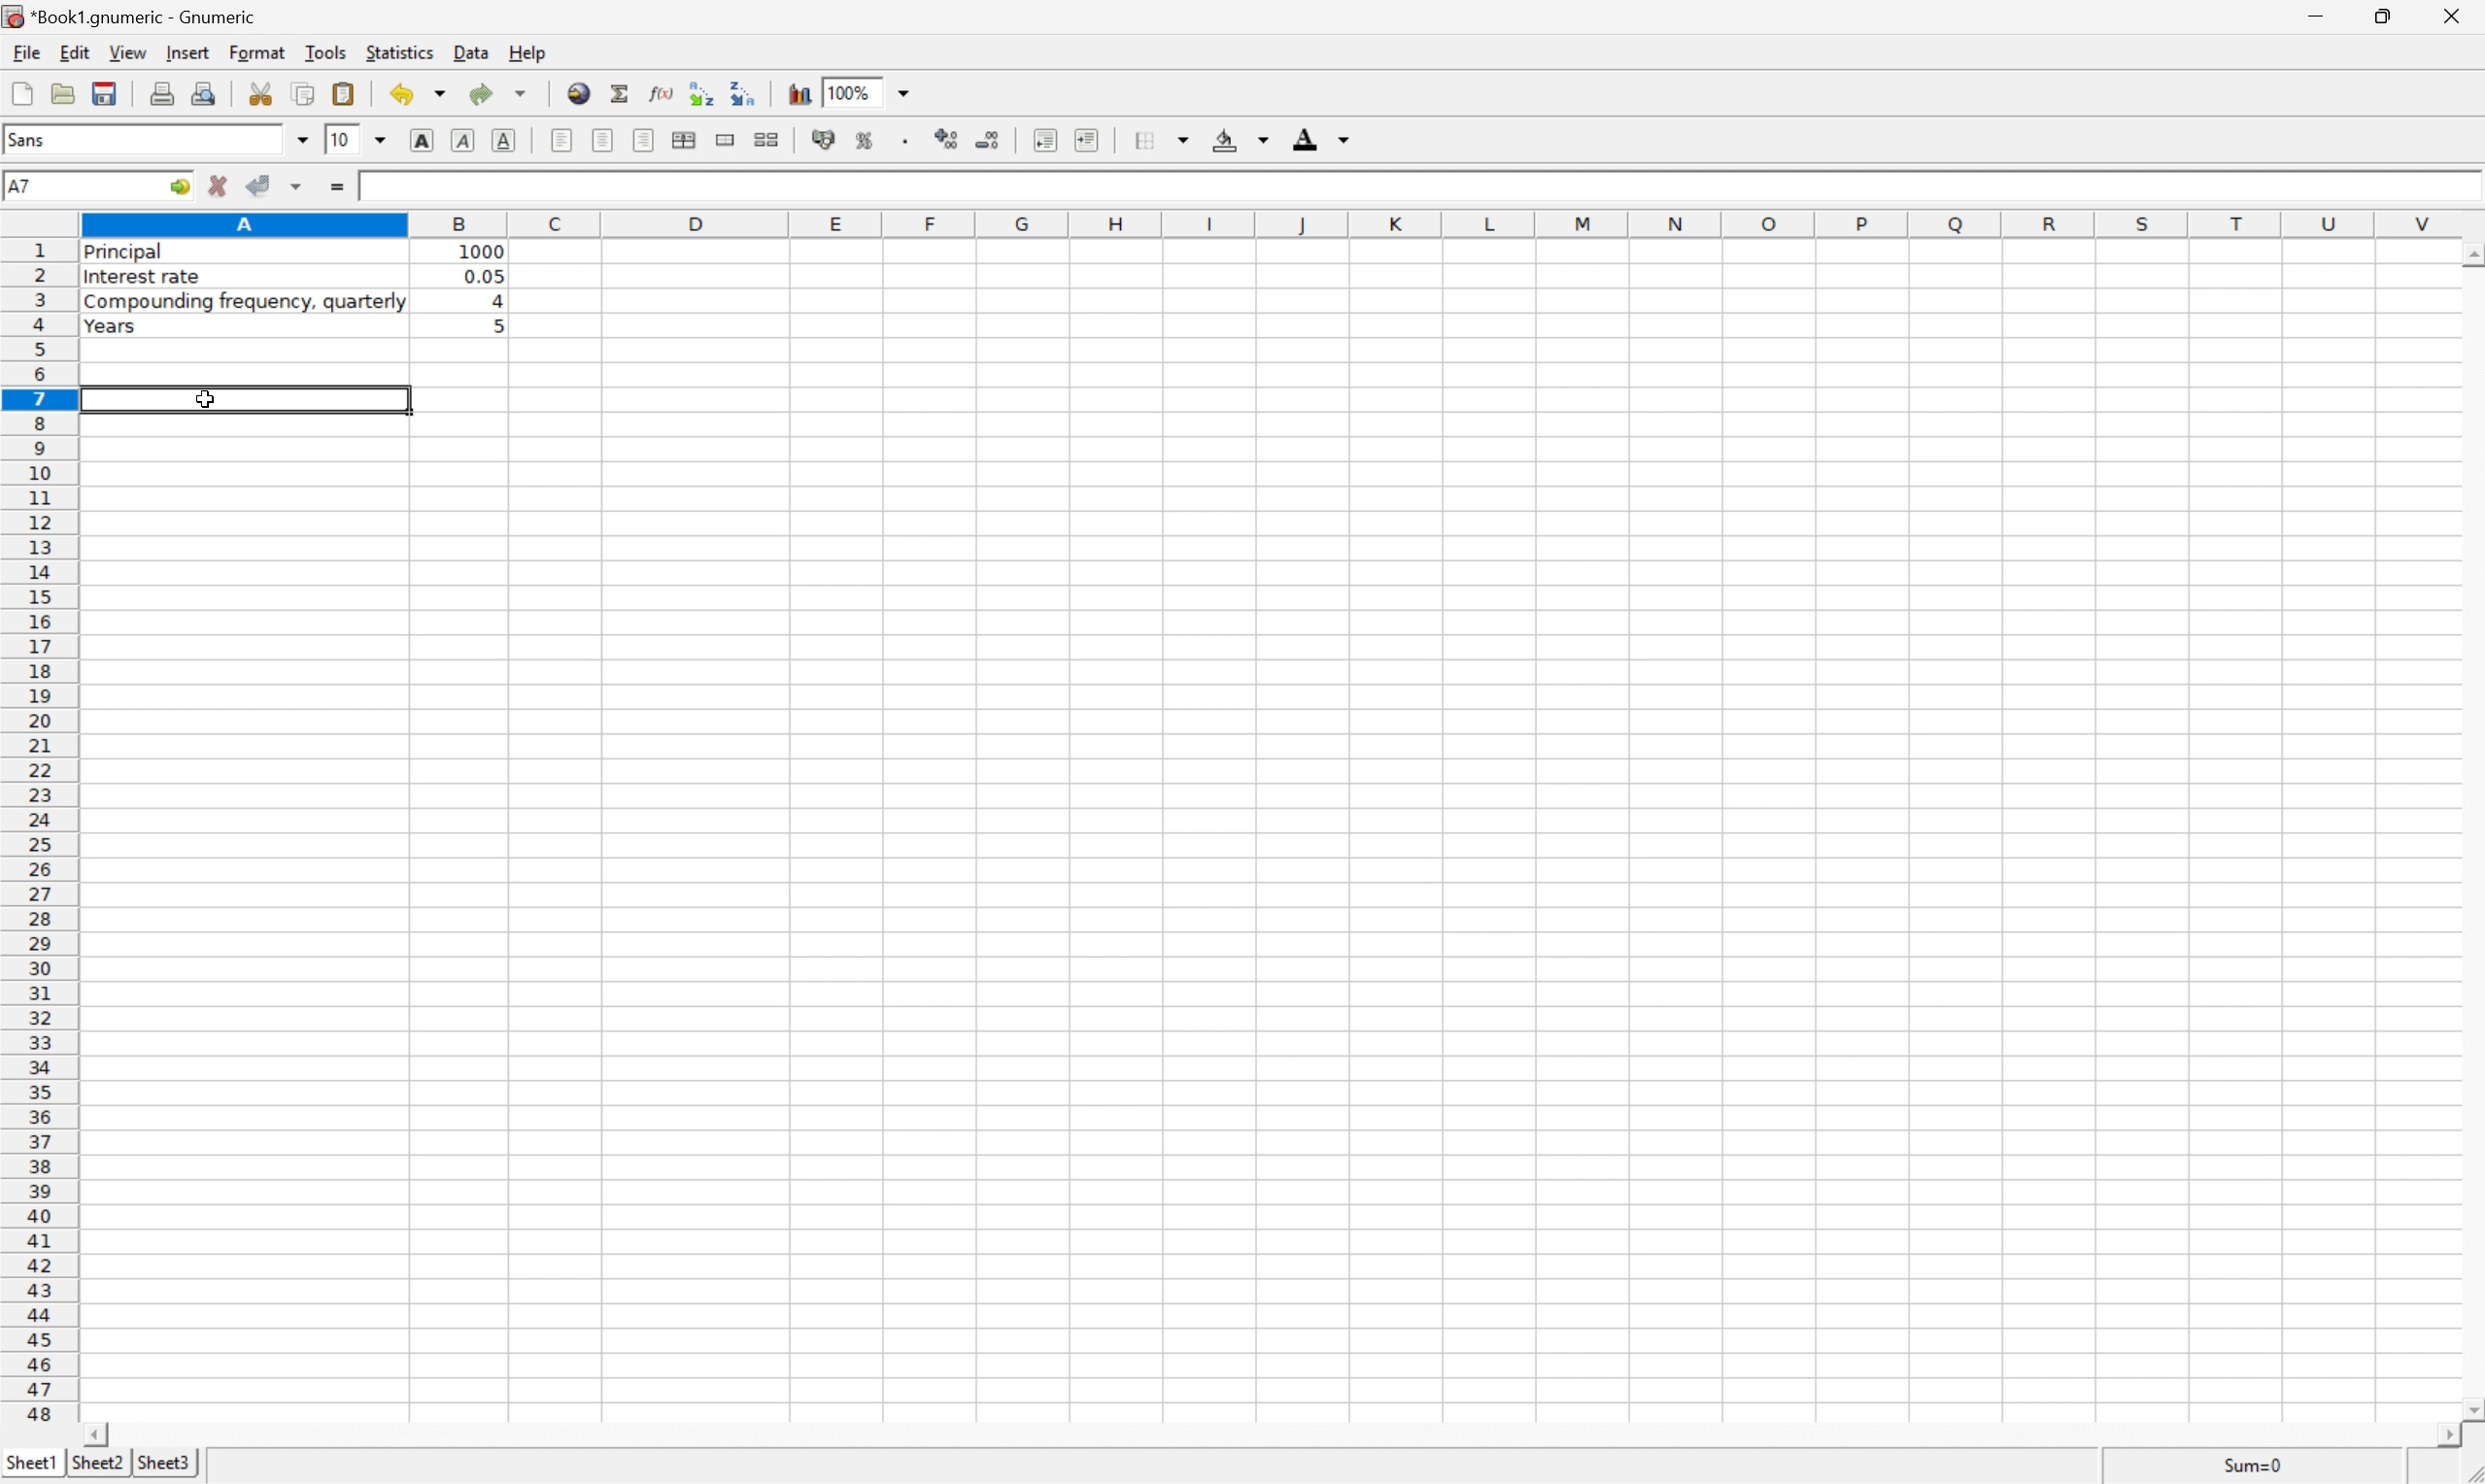 This screenshot has height=1484, width=2485. Describe the element at coordinates (30, 1465) in the screenshot. I see `sheet1` at that location.